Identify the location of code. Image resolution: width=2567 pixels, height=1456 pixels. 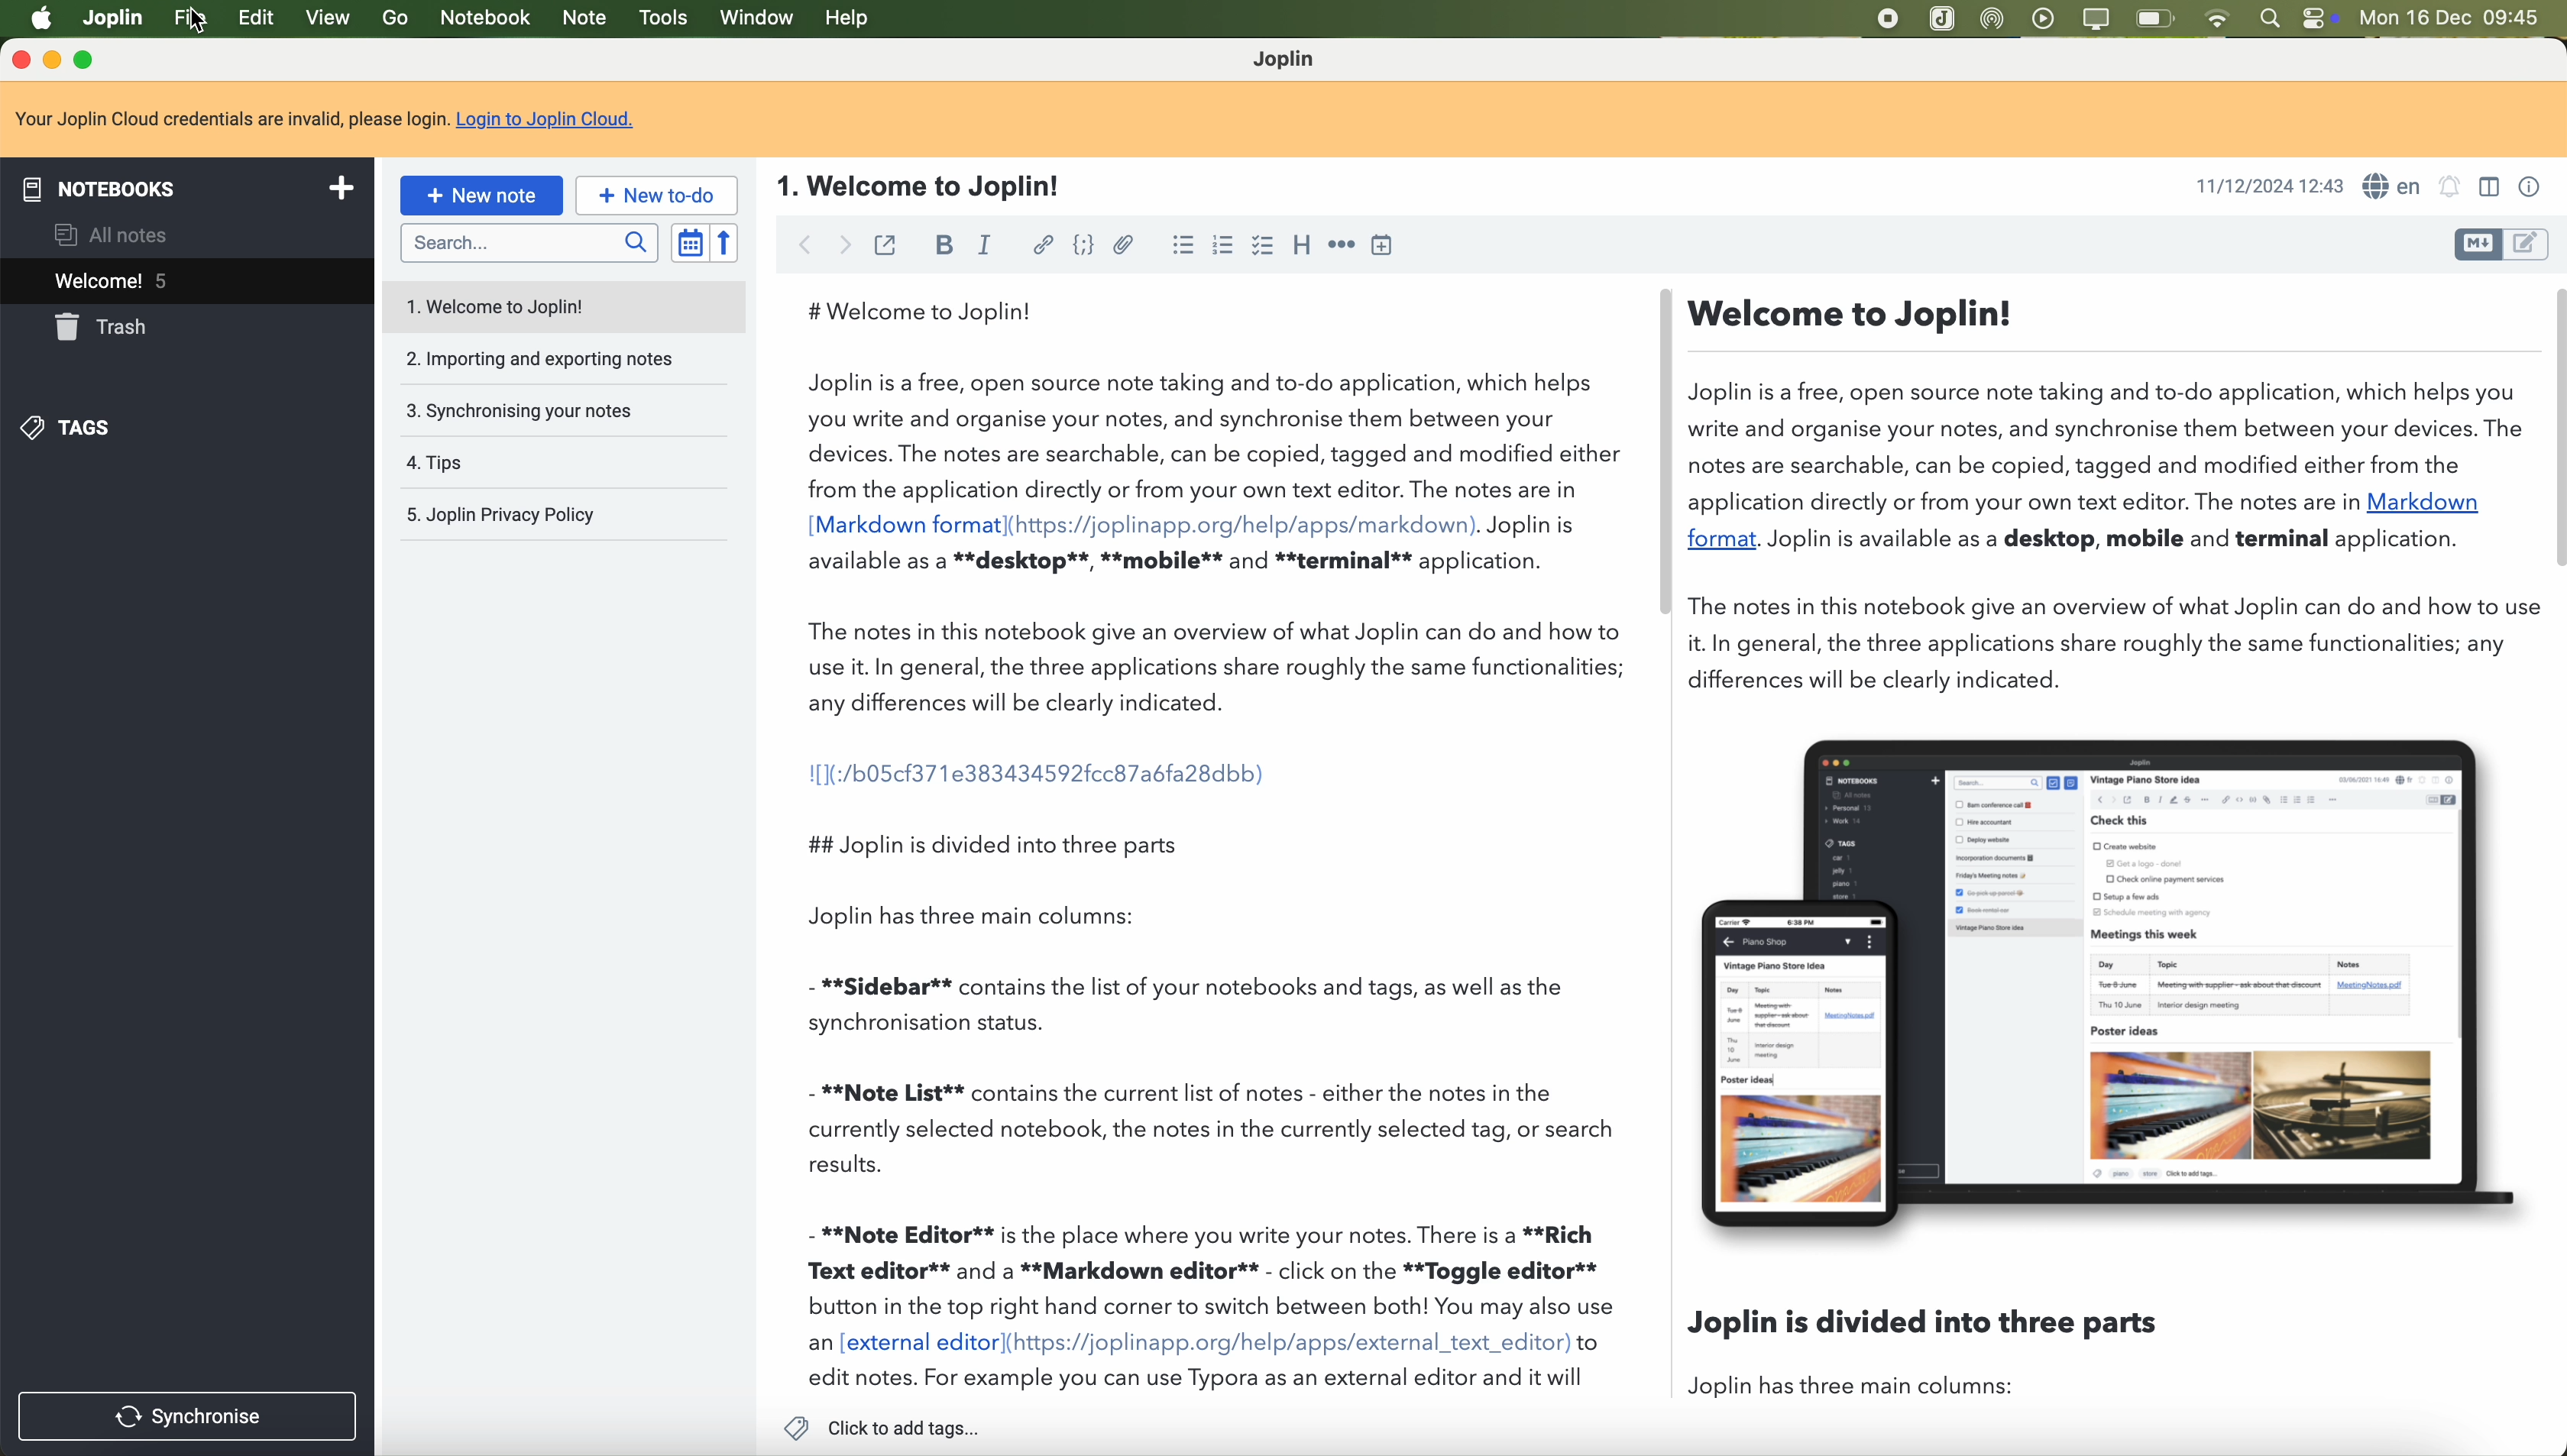
(1083, 244).